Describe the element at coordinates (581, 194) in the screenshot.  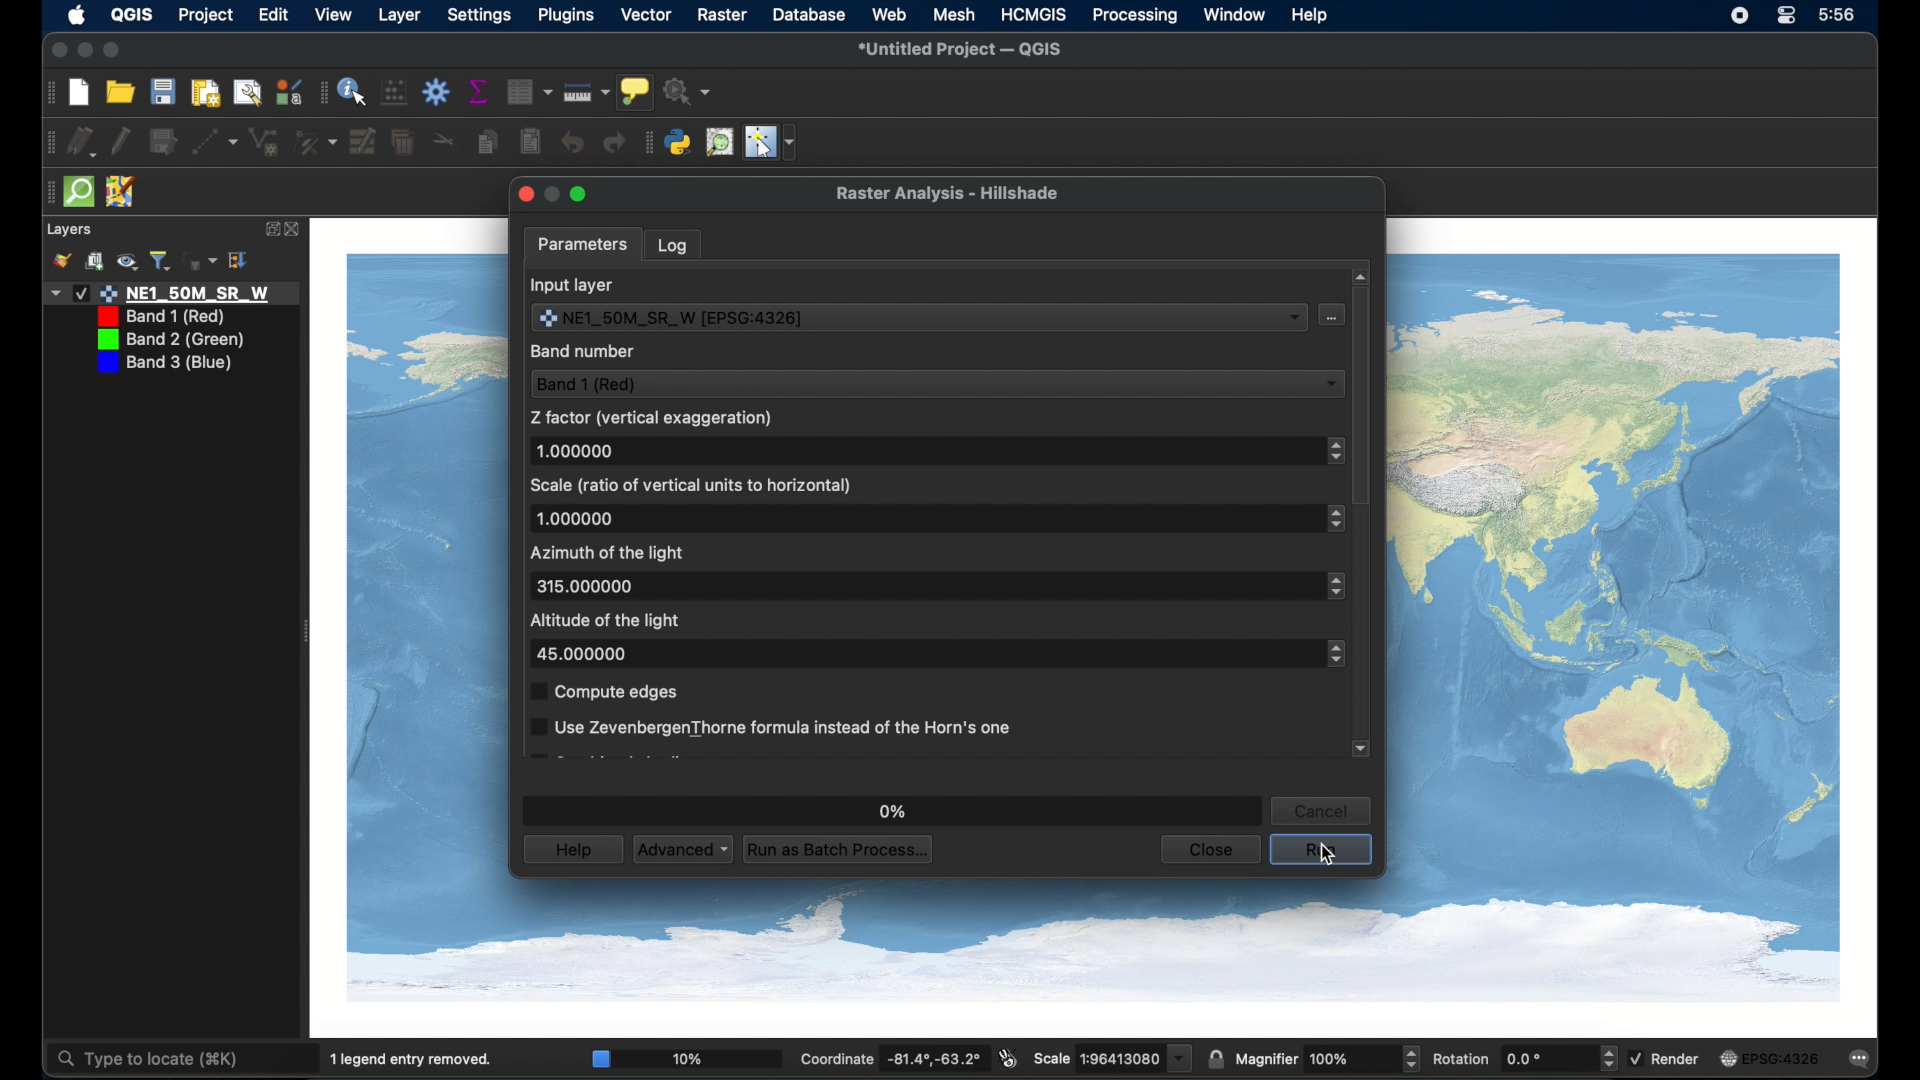
I see `maximize ` at that location.